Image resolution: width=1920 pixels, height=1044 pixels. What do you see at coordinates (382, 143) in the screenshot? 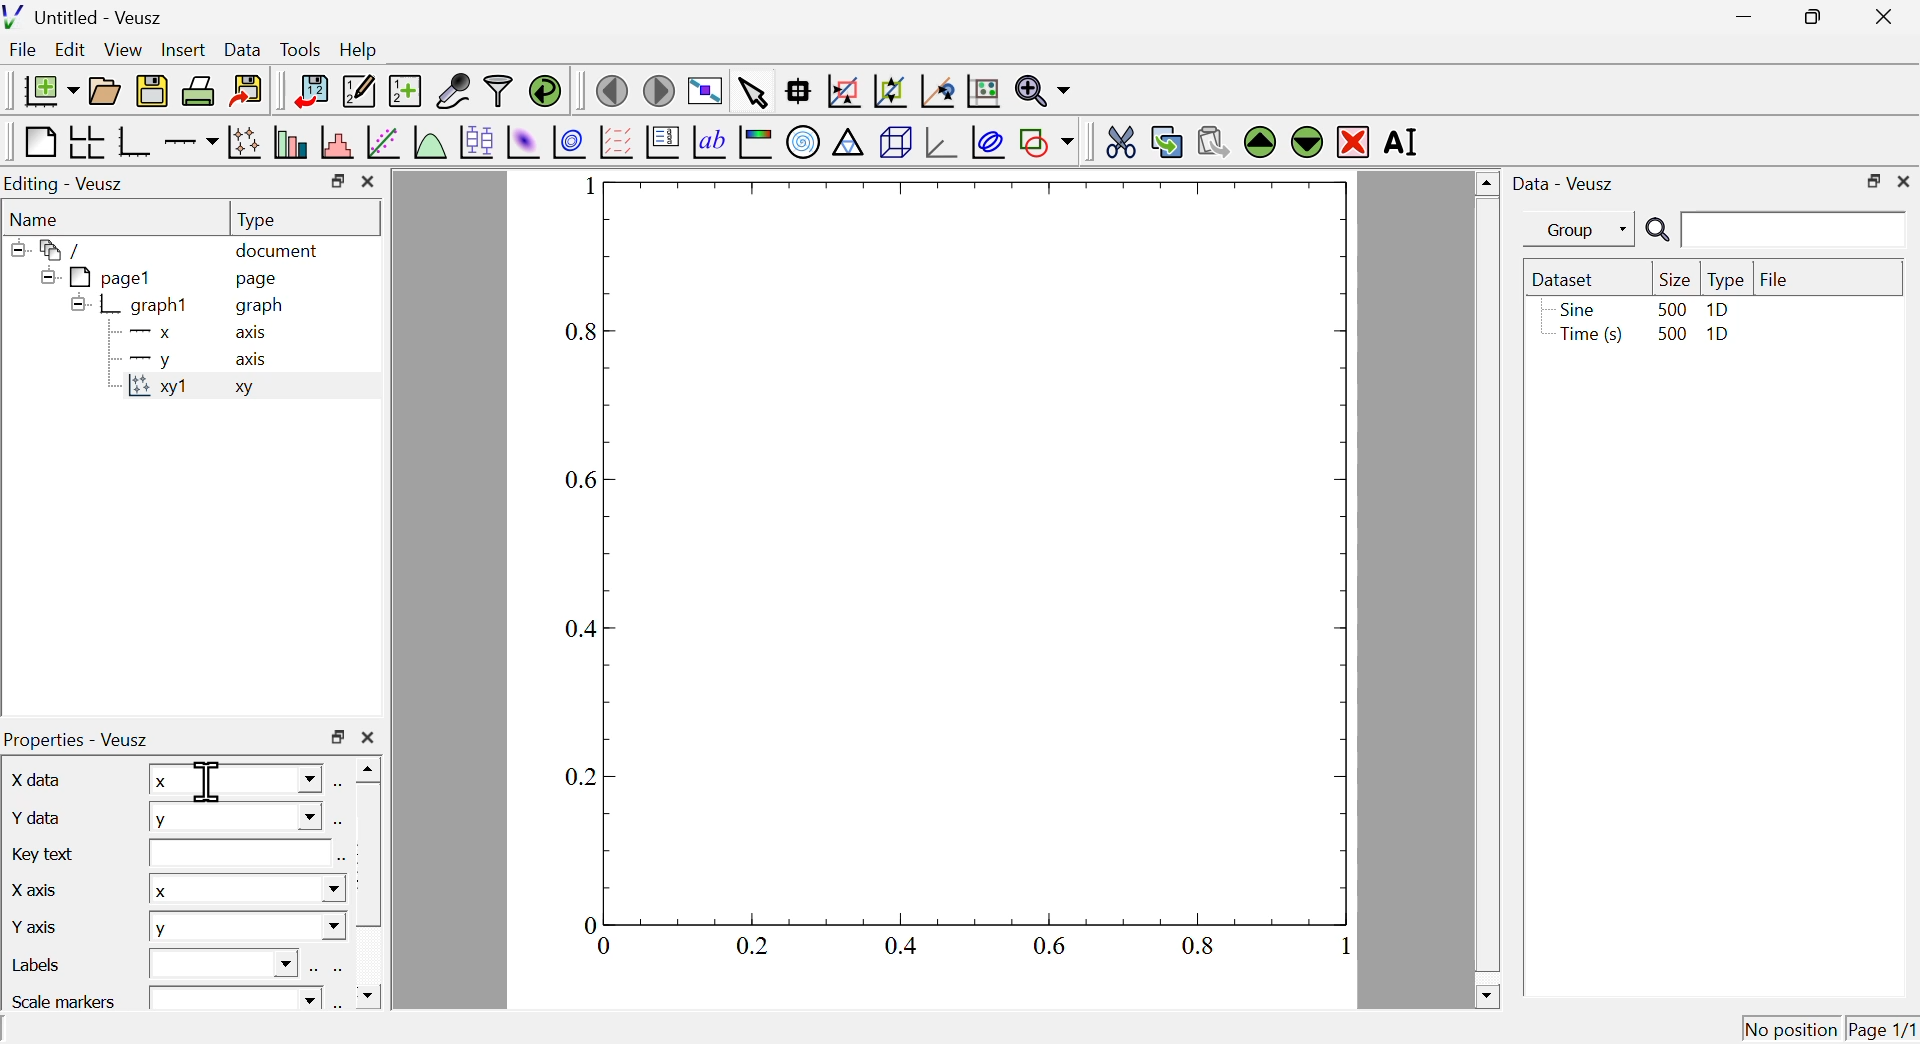
I see `fit a function to data` at bounding box center [382, 143].